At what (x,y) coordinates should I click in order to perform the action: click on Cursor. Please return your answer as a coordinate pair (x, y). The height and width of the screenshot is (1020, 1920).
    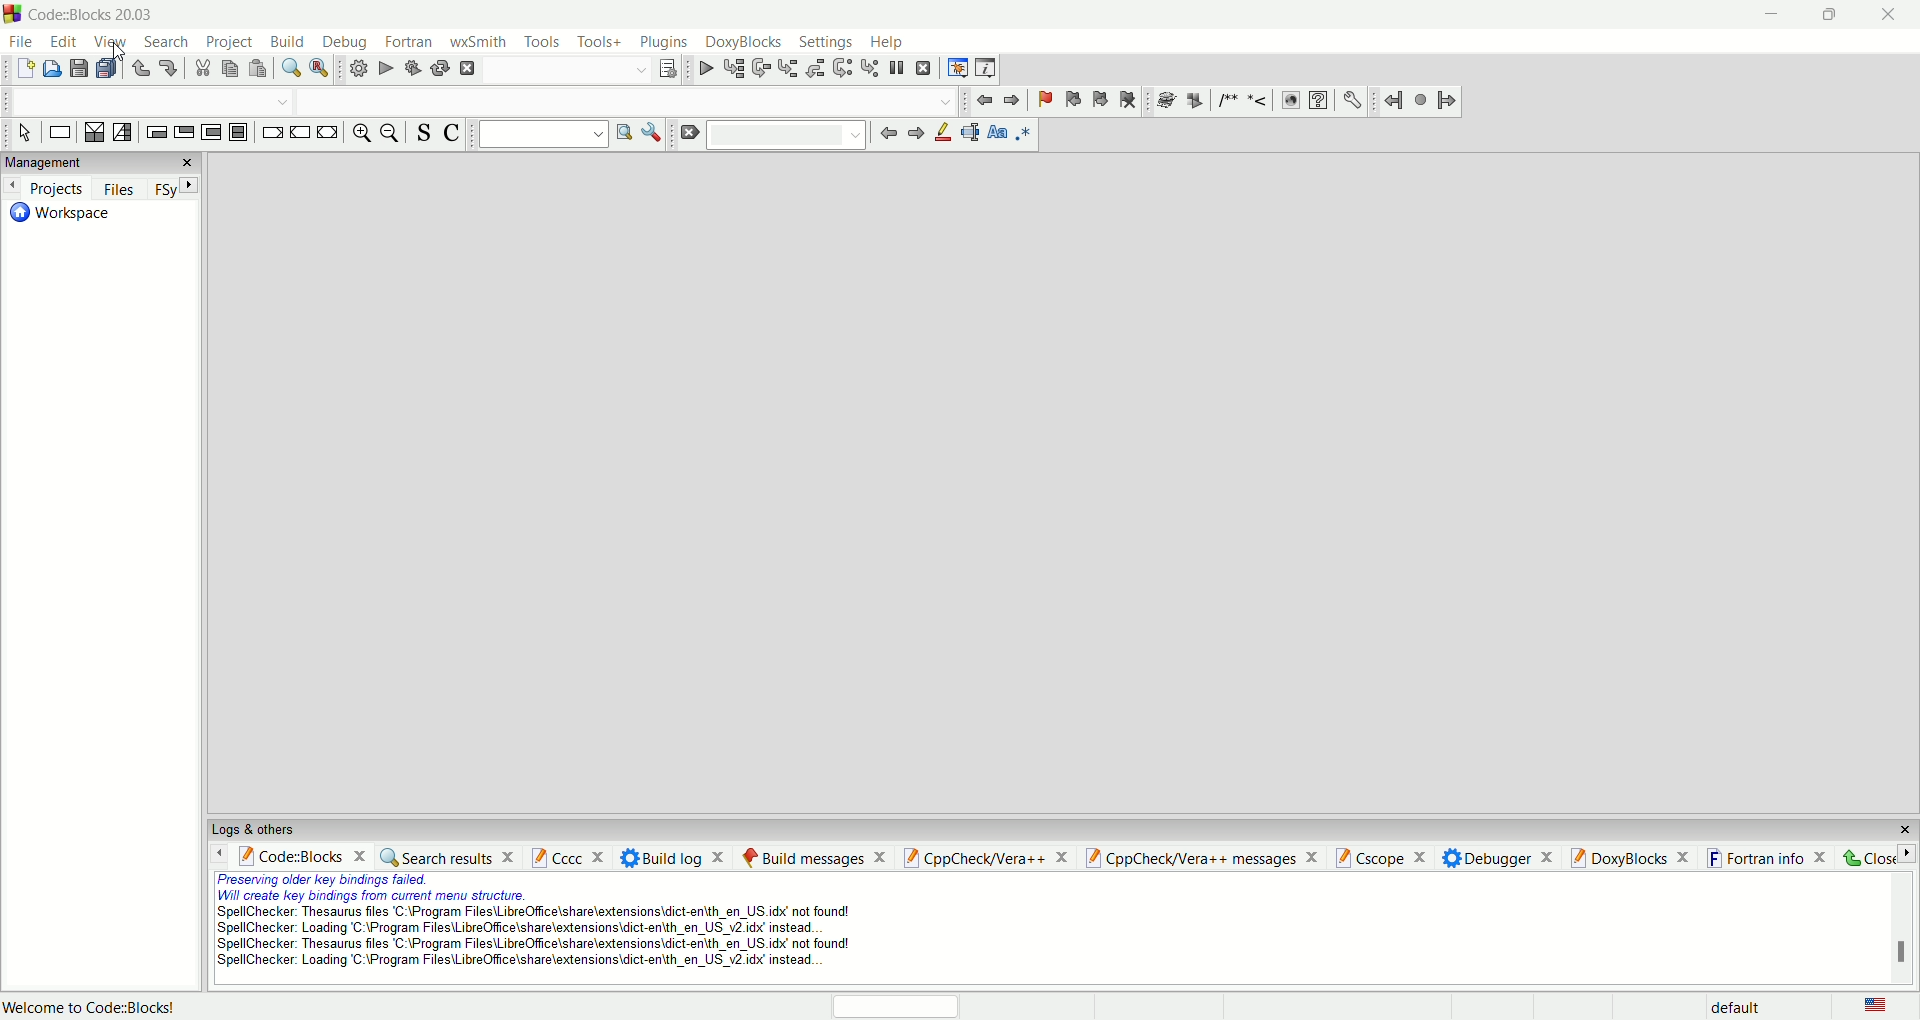
    Looking at the image, I should click on (115, 53).